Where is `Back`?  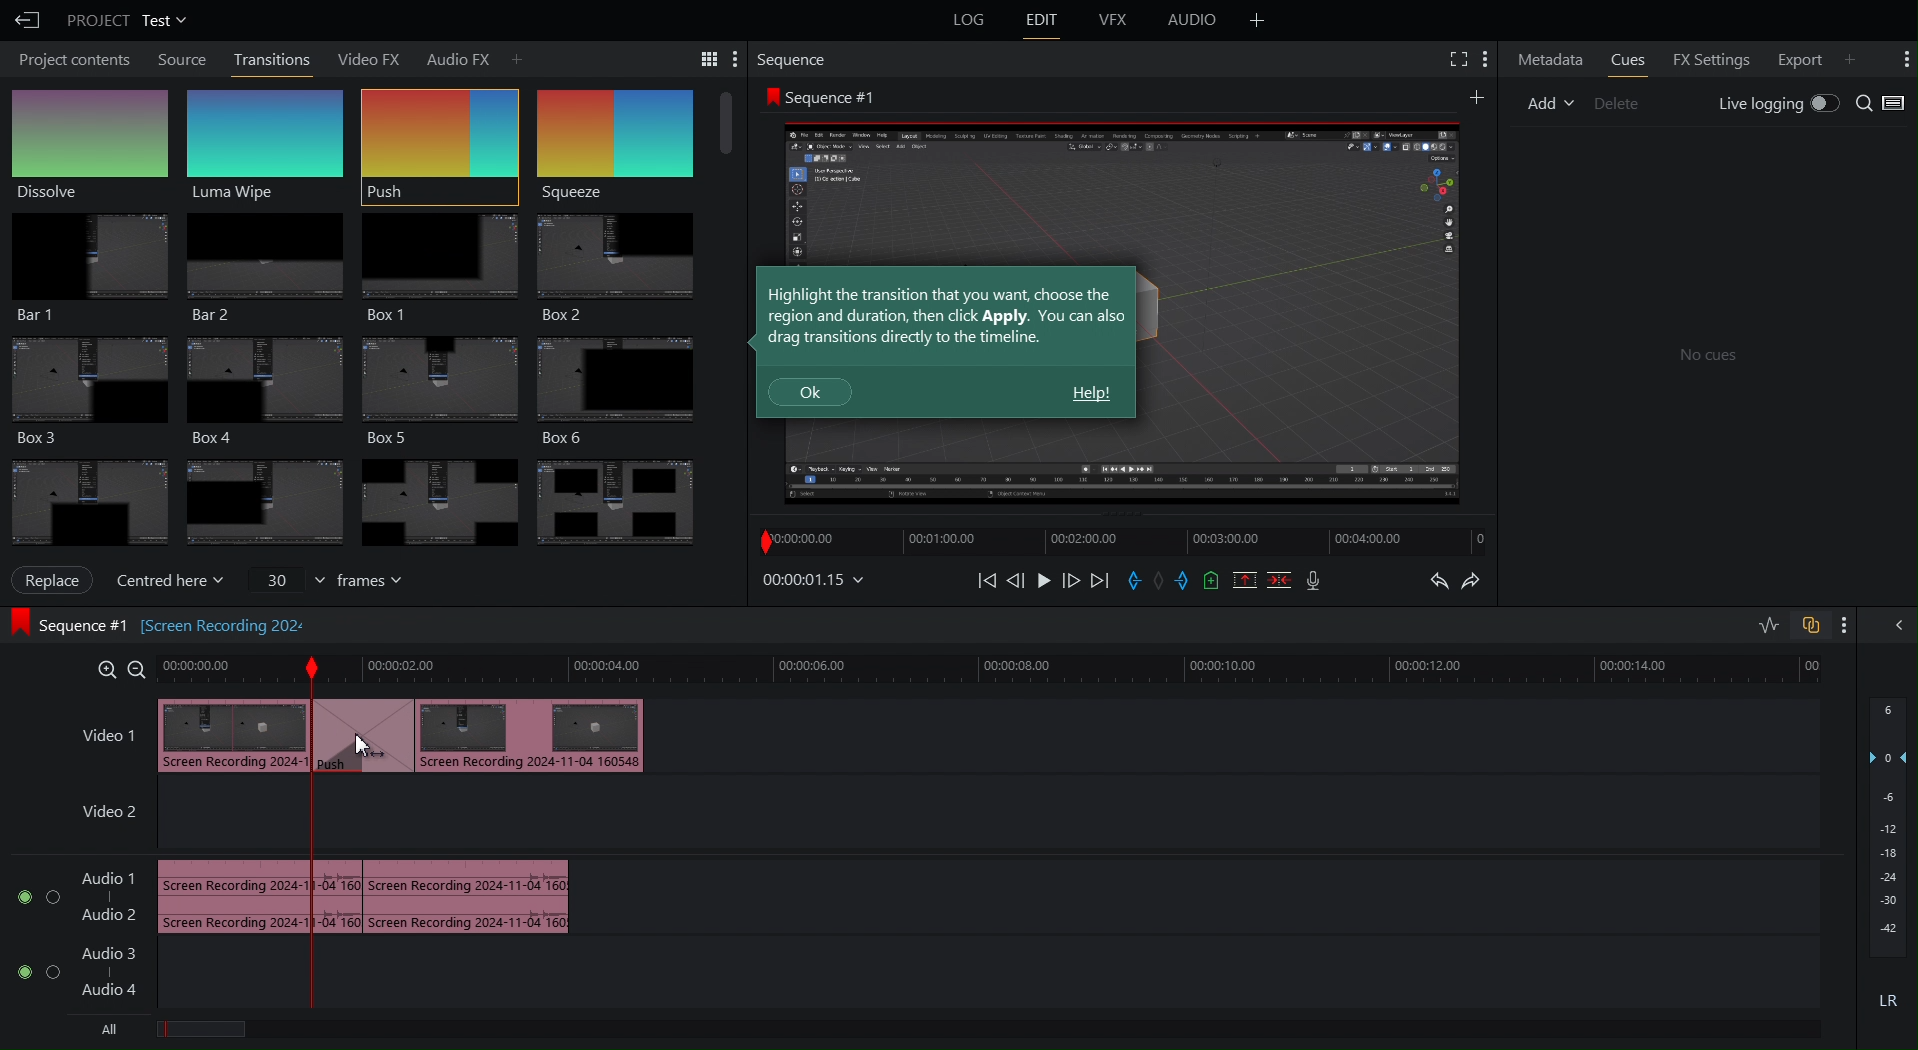
Back is located at coordinates (25, 20).